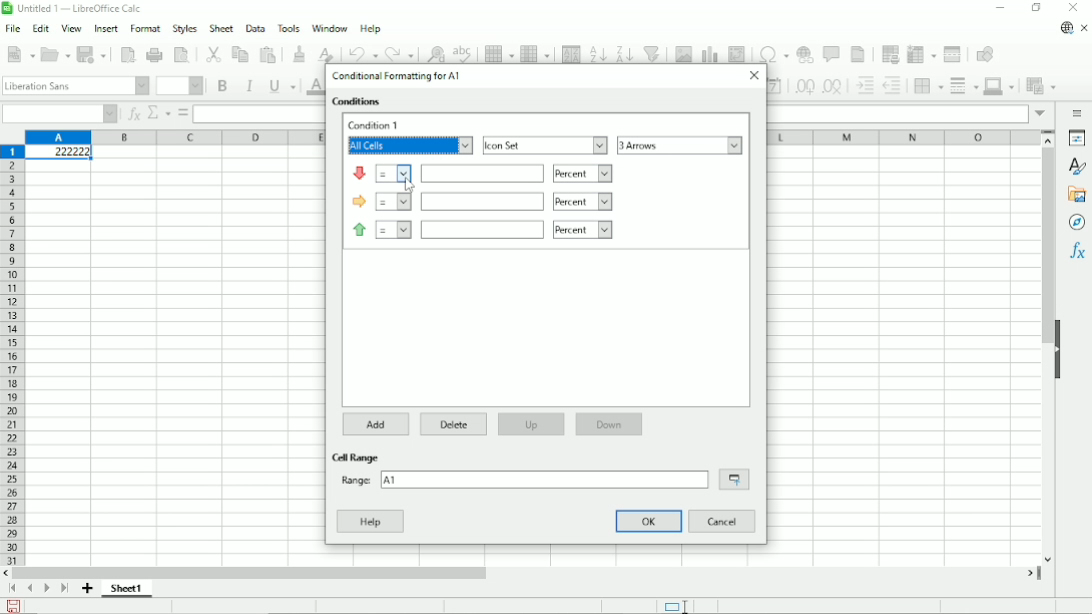  What do you see at coordinates (178, 86) in the screenshot?
I see `Font size` at bounding box center [178, 86].